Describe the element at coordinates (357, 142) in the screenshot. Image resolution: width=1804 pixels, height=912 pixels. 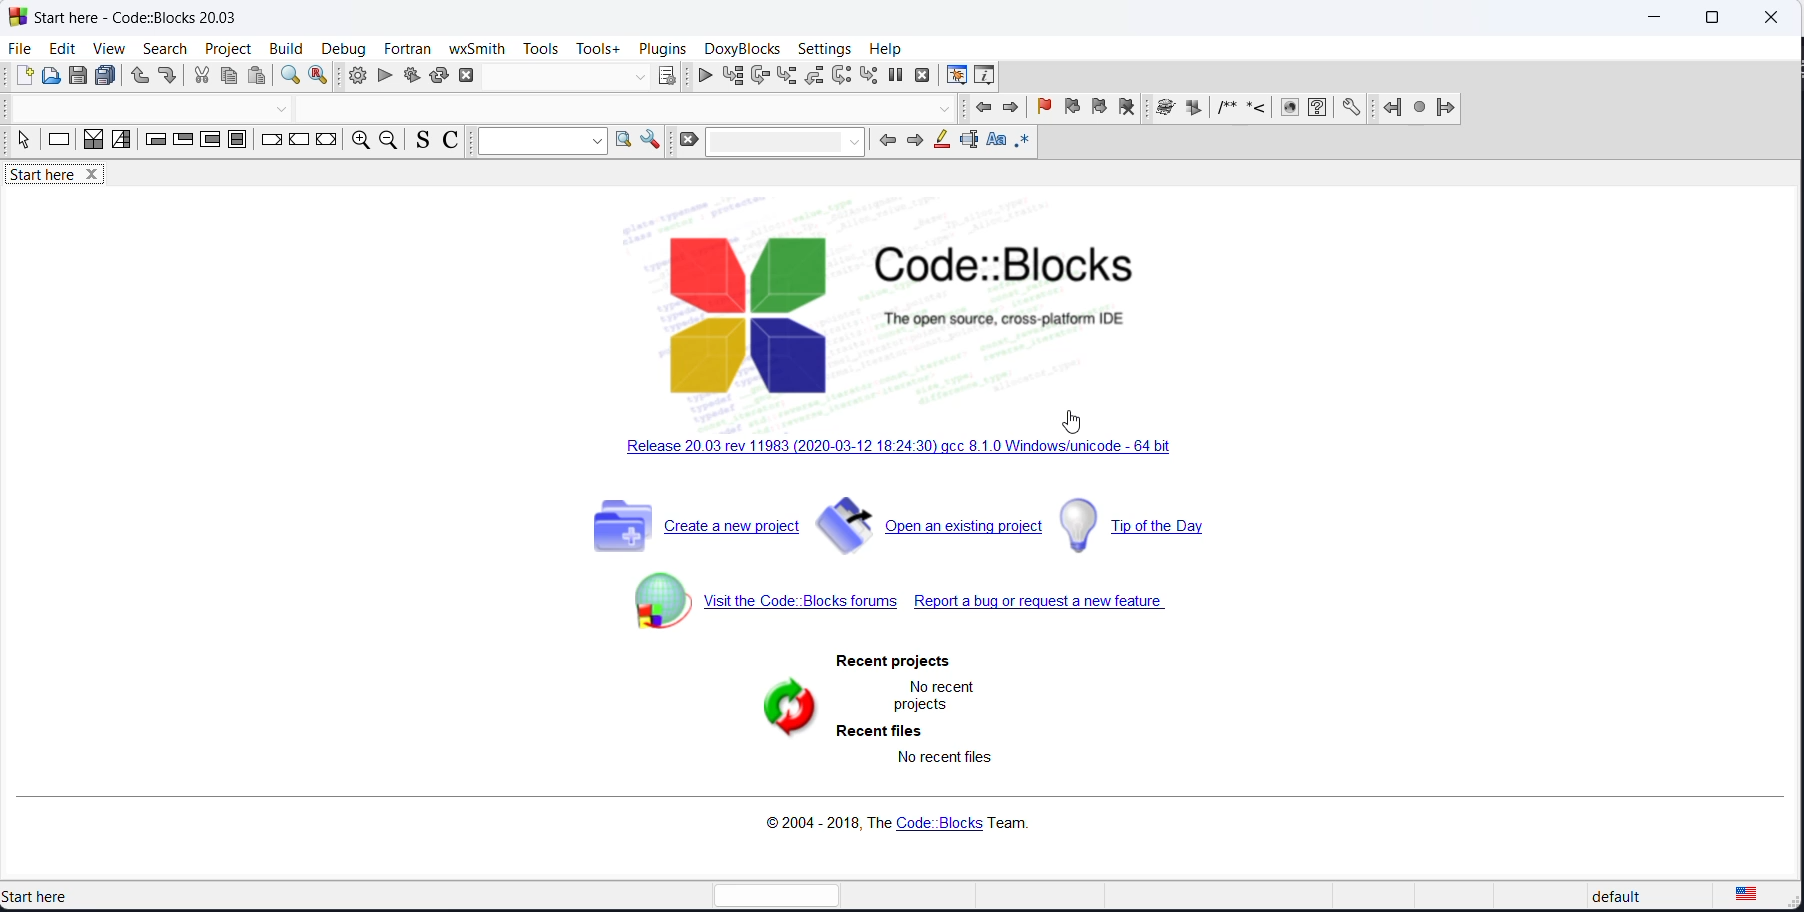
I see `zoom in` at that location.